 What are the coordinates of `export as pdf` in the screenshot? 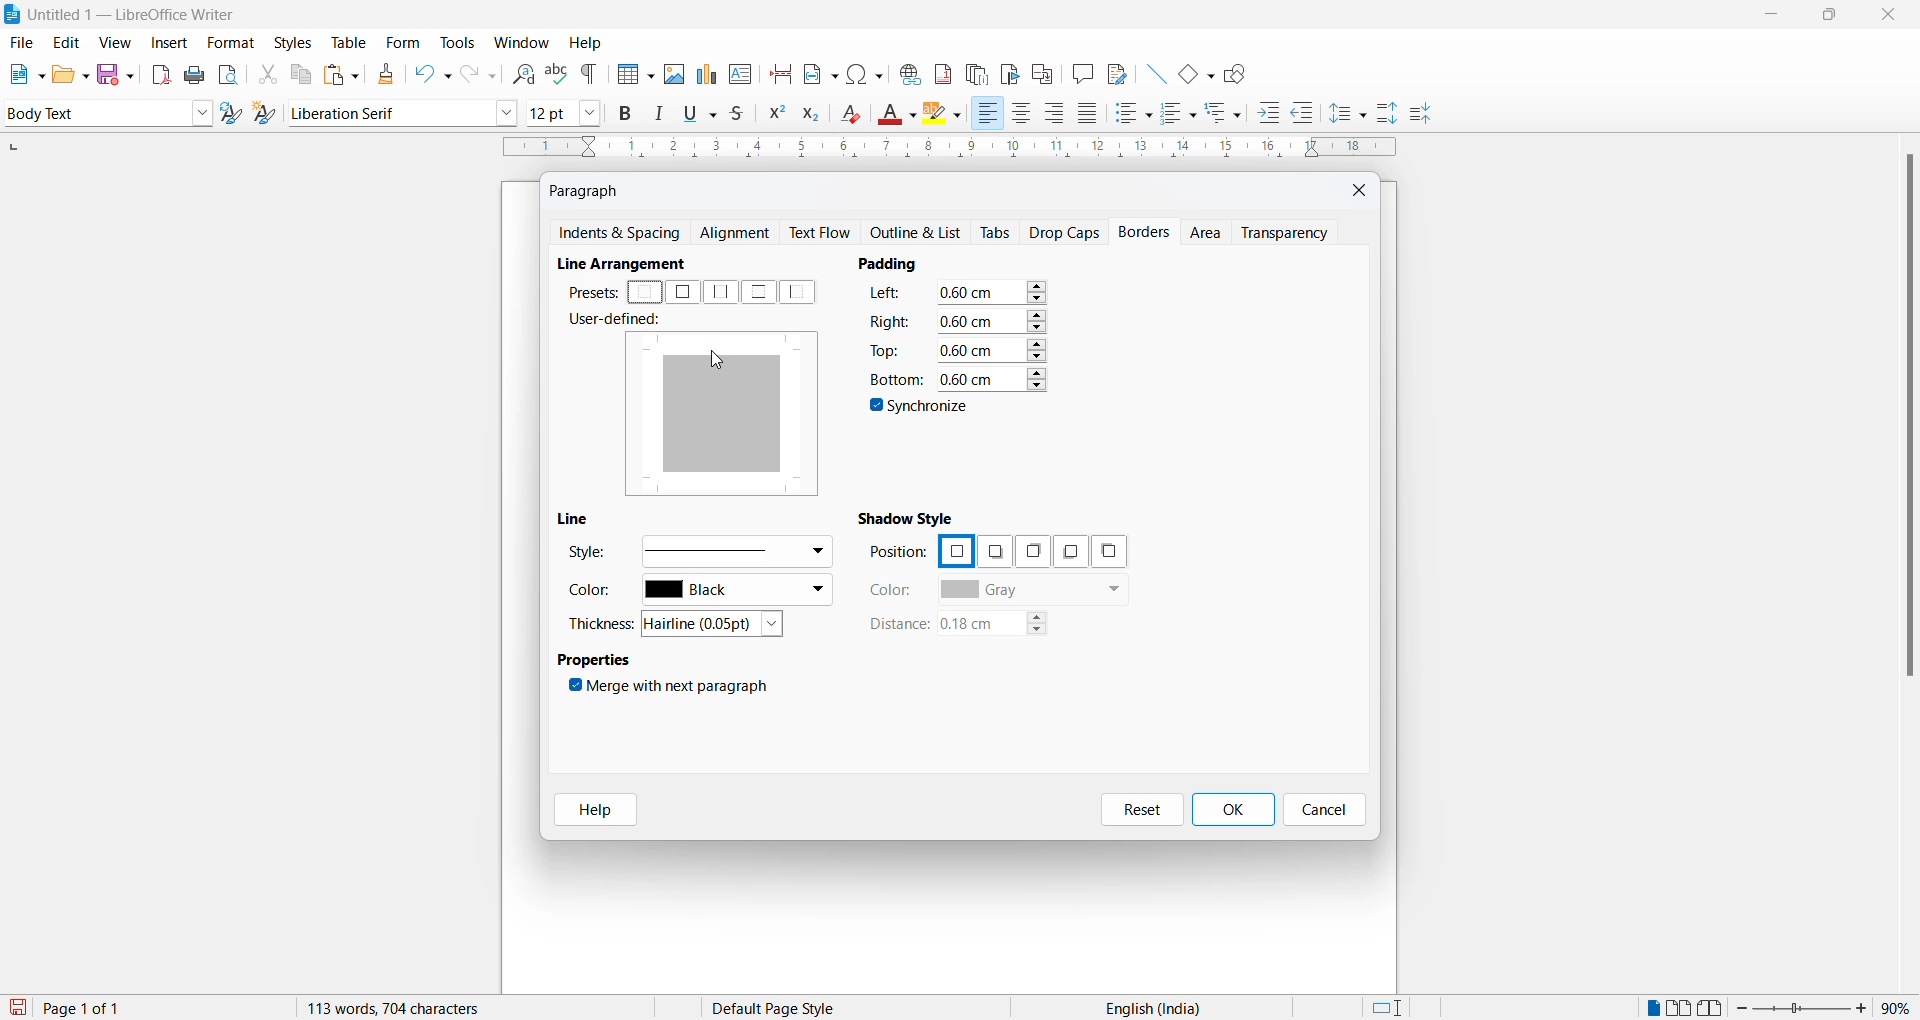 It's located at (163, 73).